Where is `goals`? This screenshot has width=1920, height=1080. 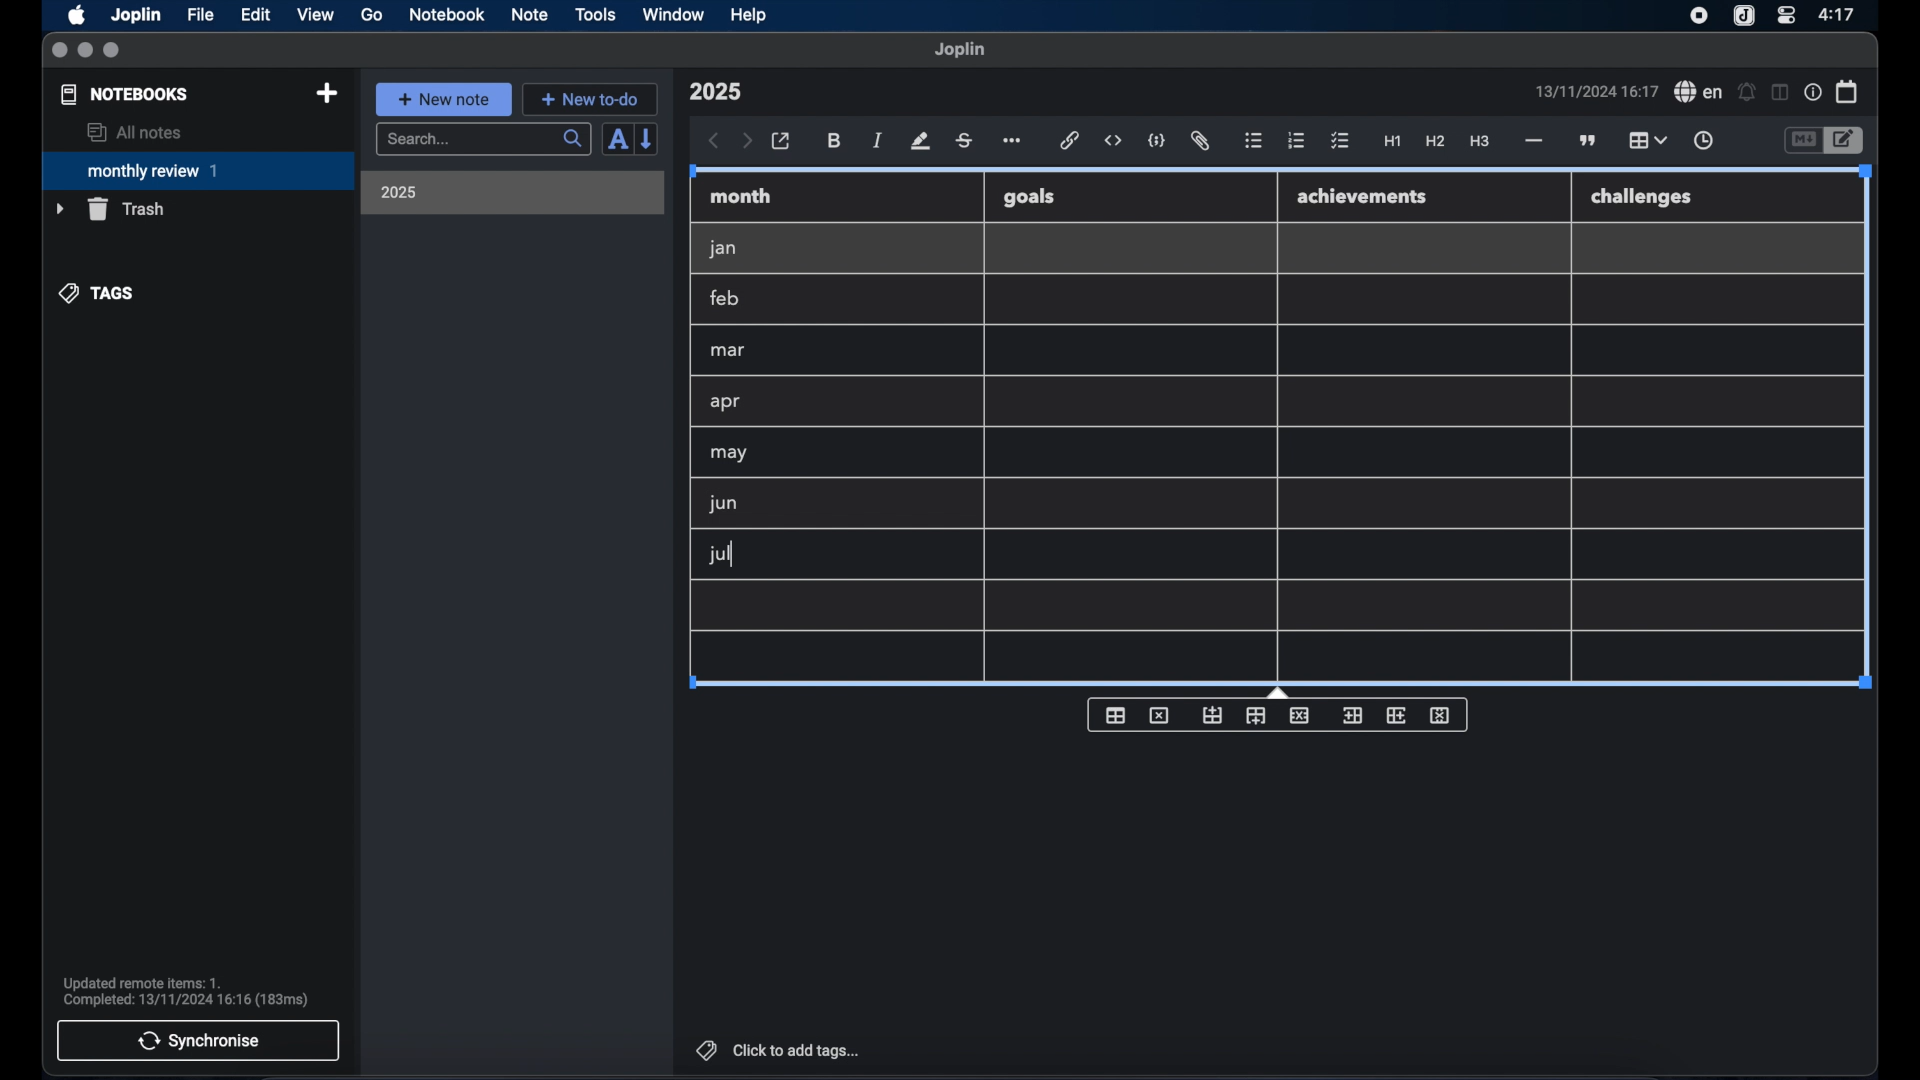 goals is located at coordinates (1029, 196).